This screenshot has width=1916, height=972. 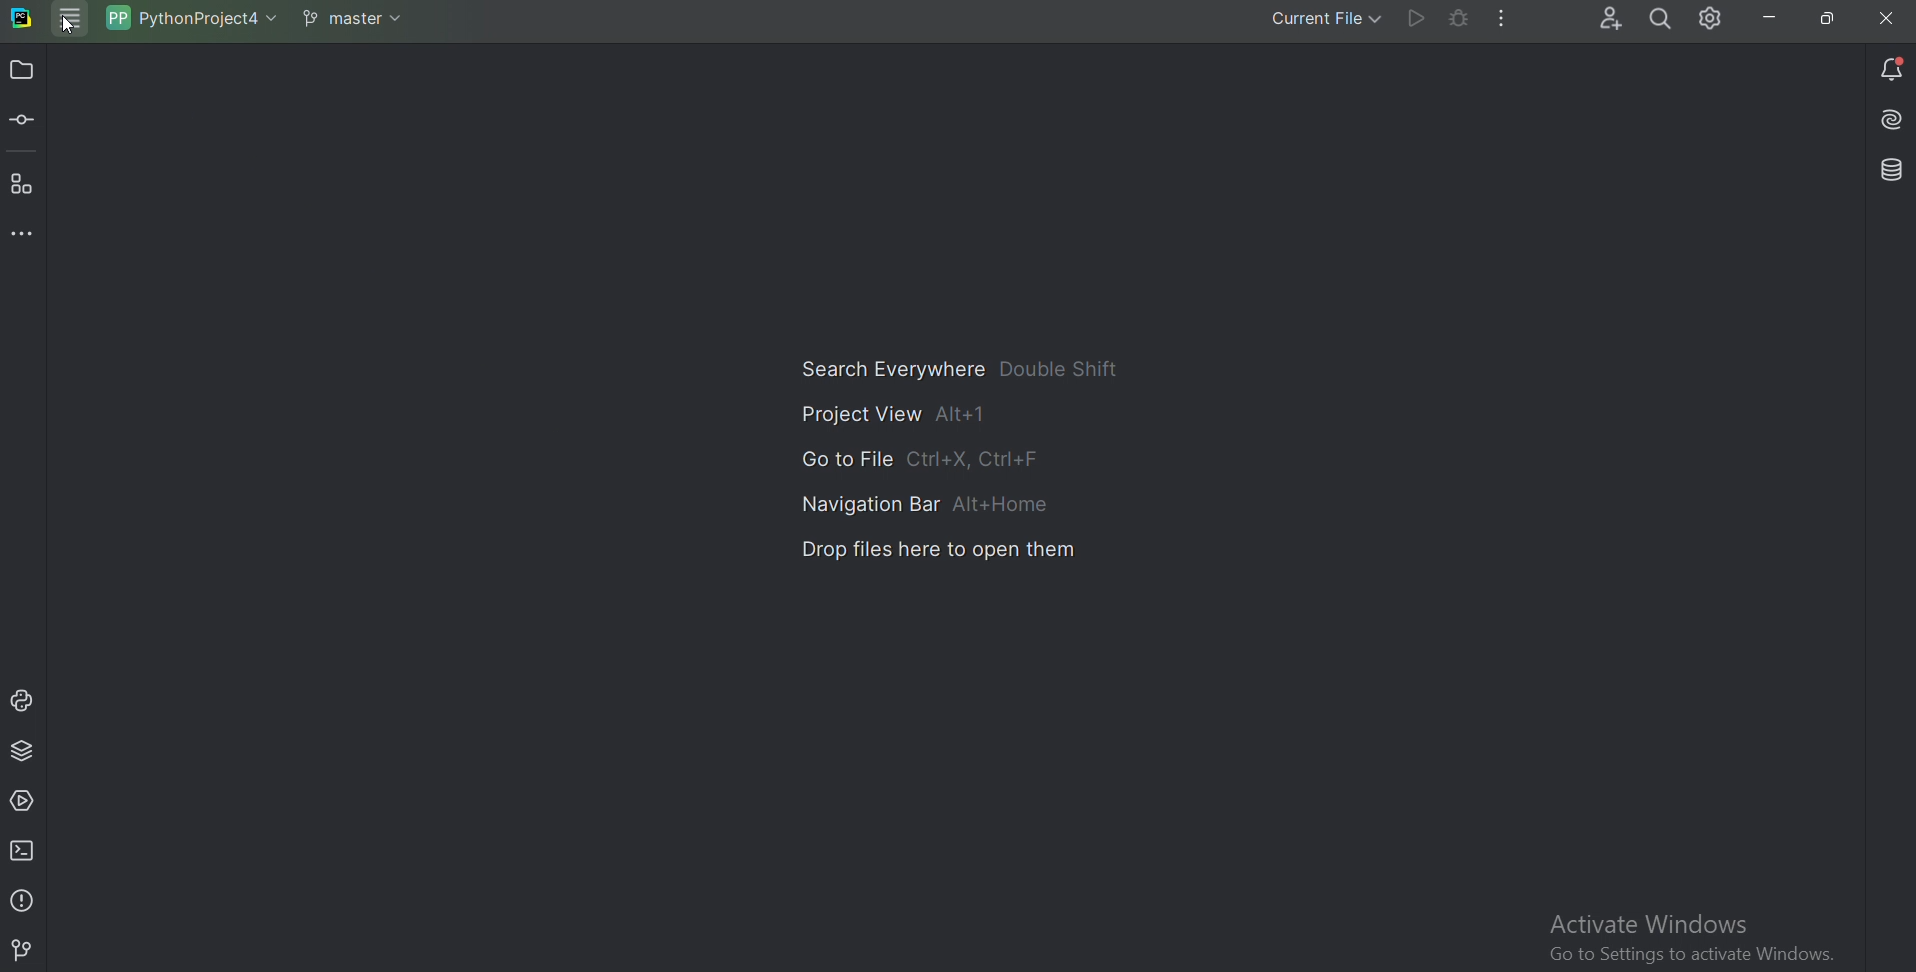 What do you see at coordinates (23, 898) in the screenshot?
I see `Problems` at bounding box center [23, 898].